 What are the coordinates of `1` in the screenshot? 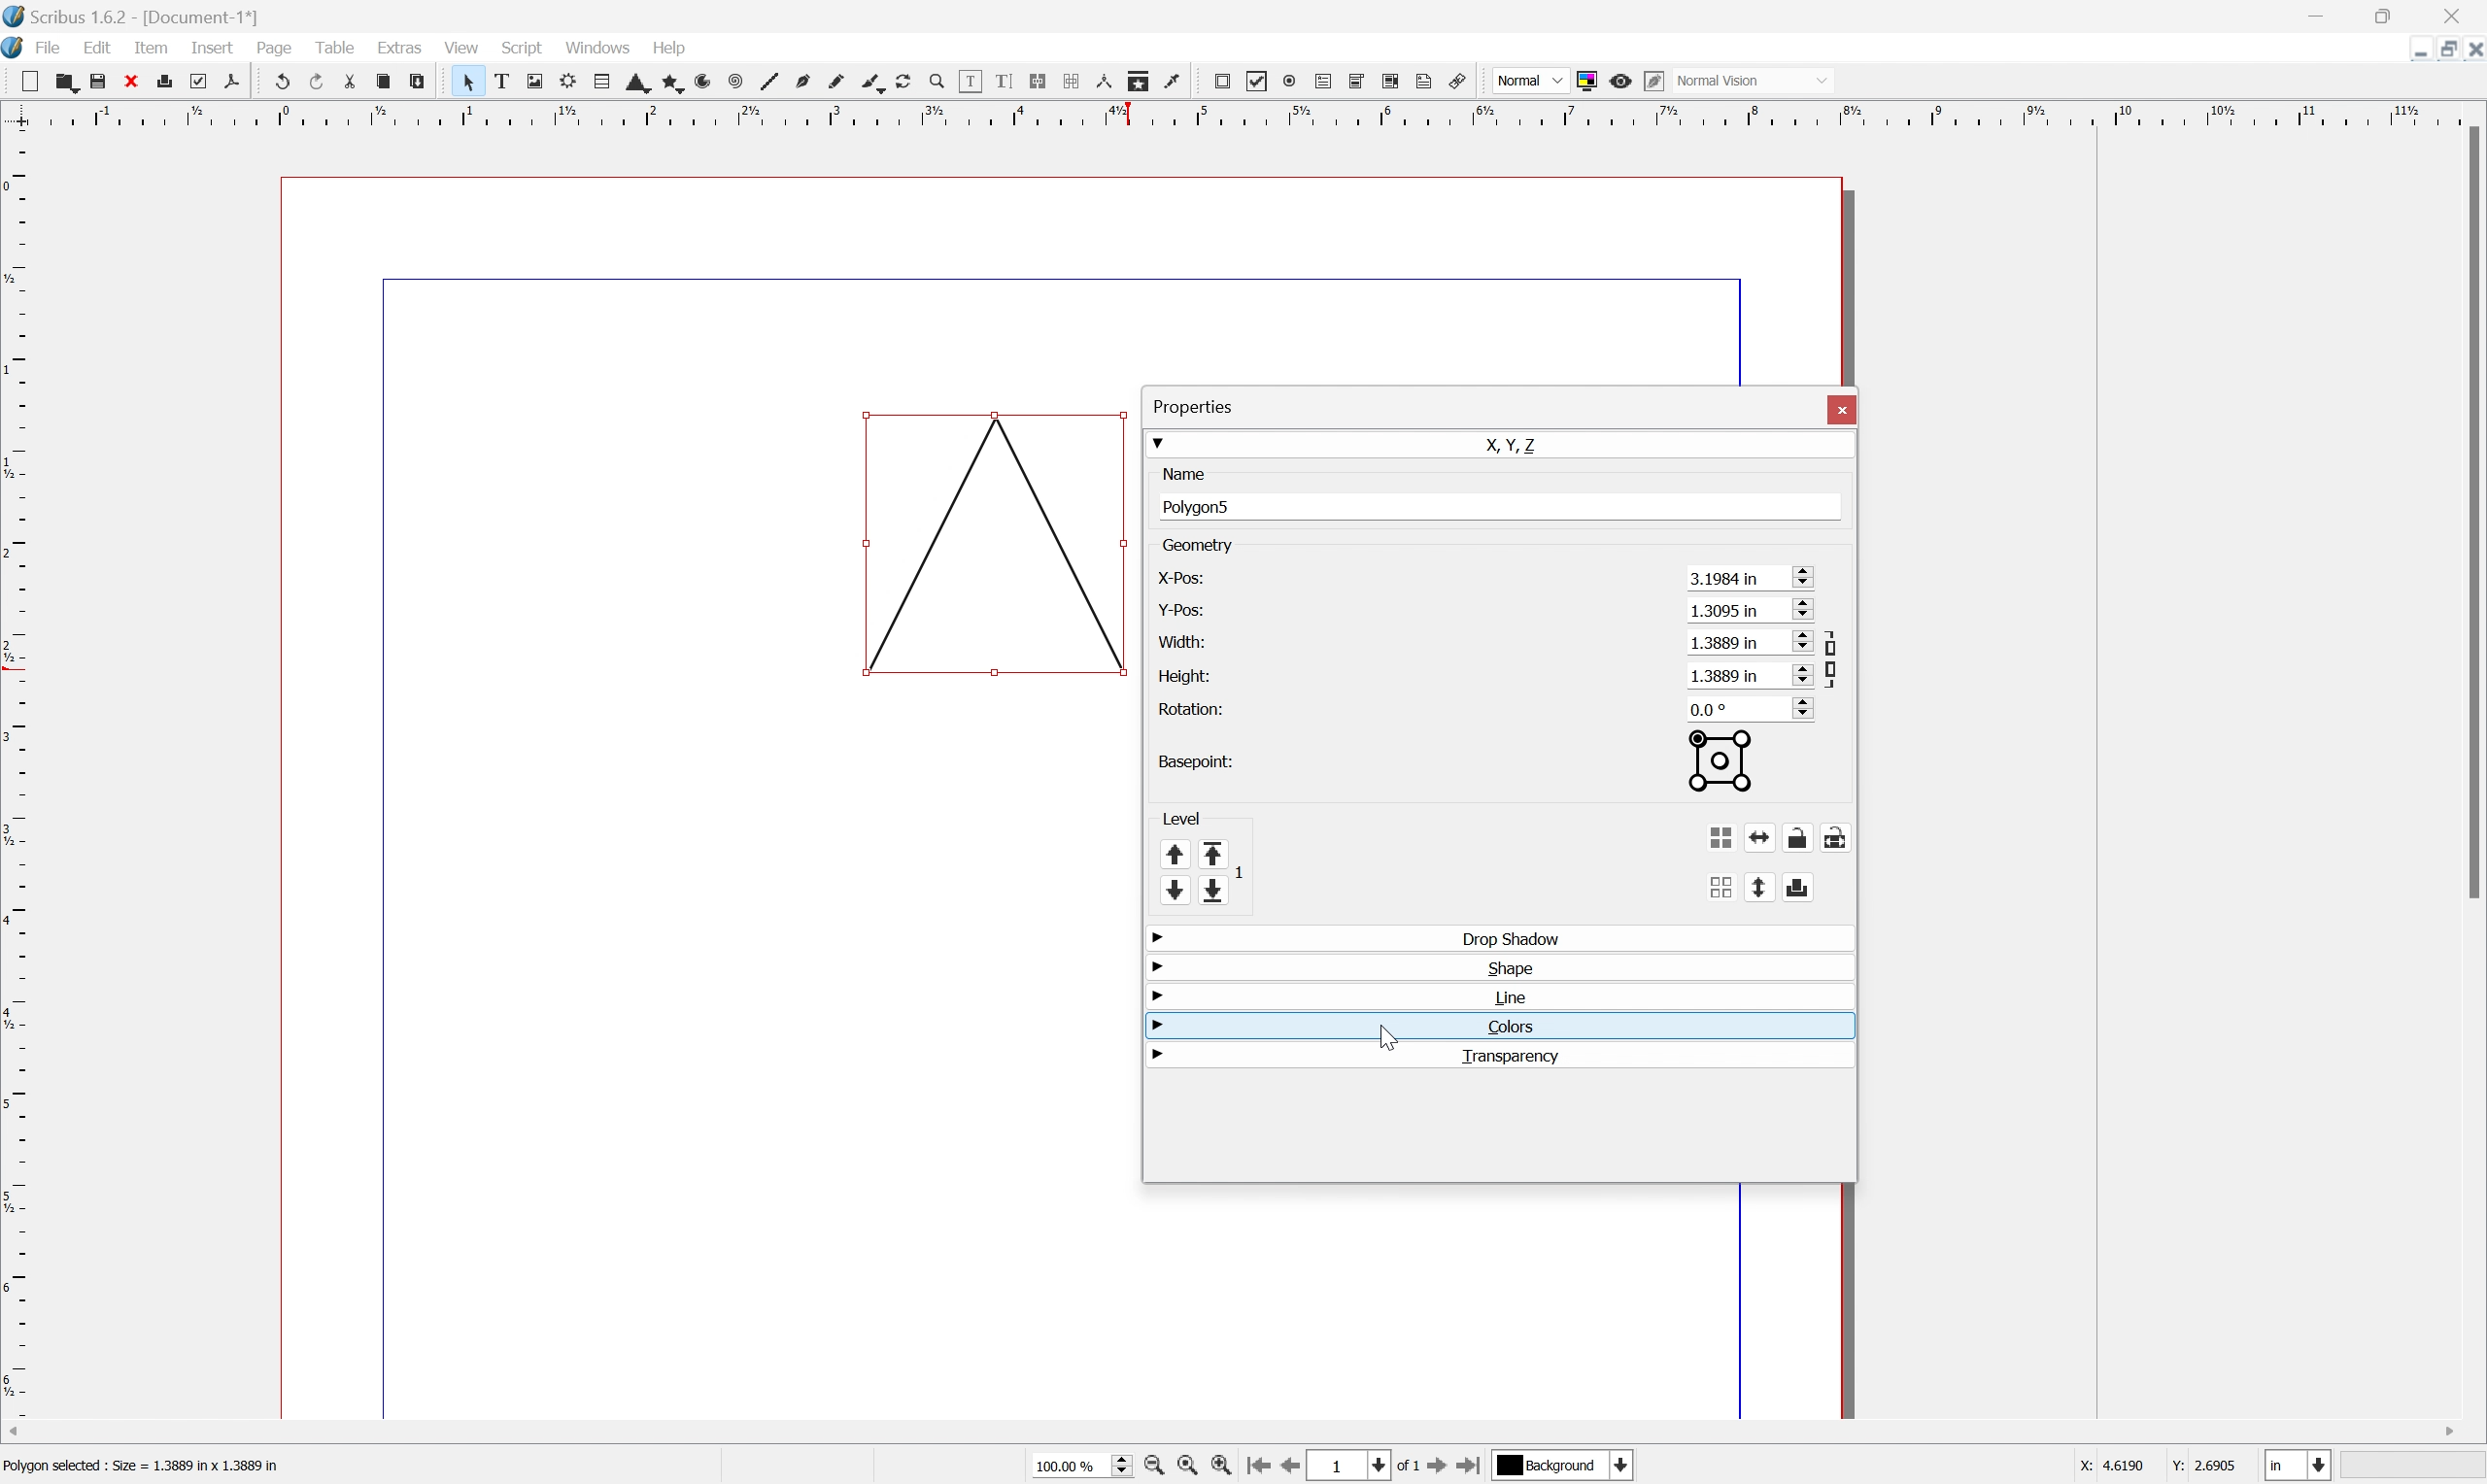 It's located at (1337, 1466).